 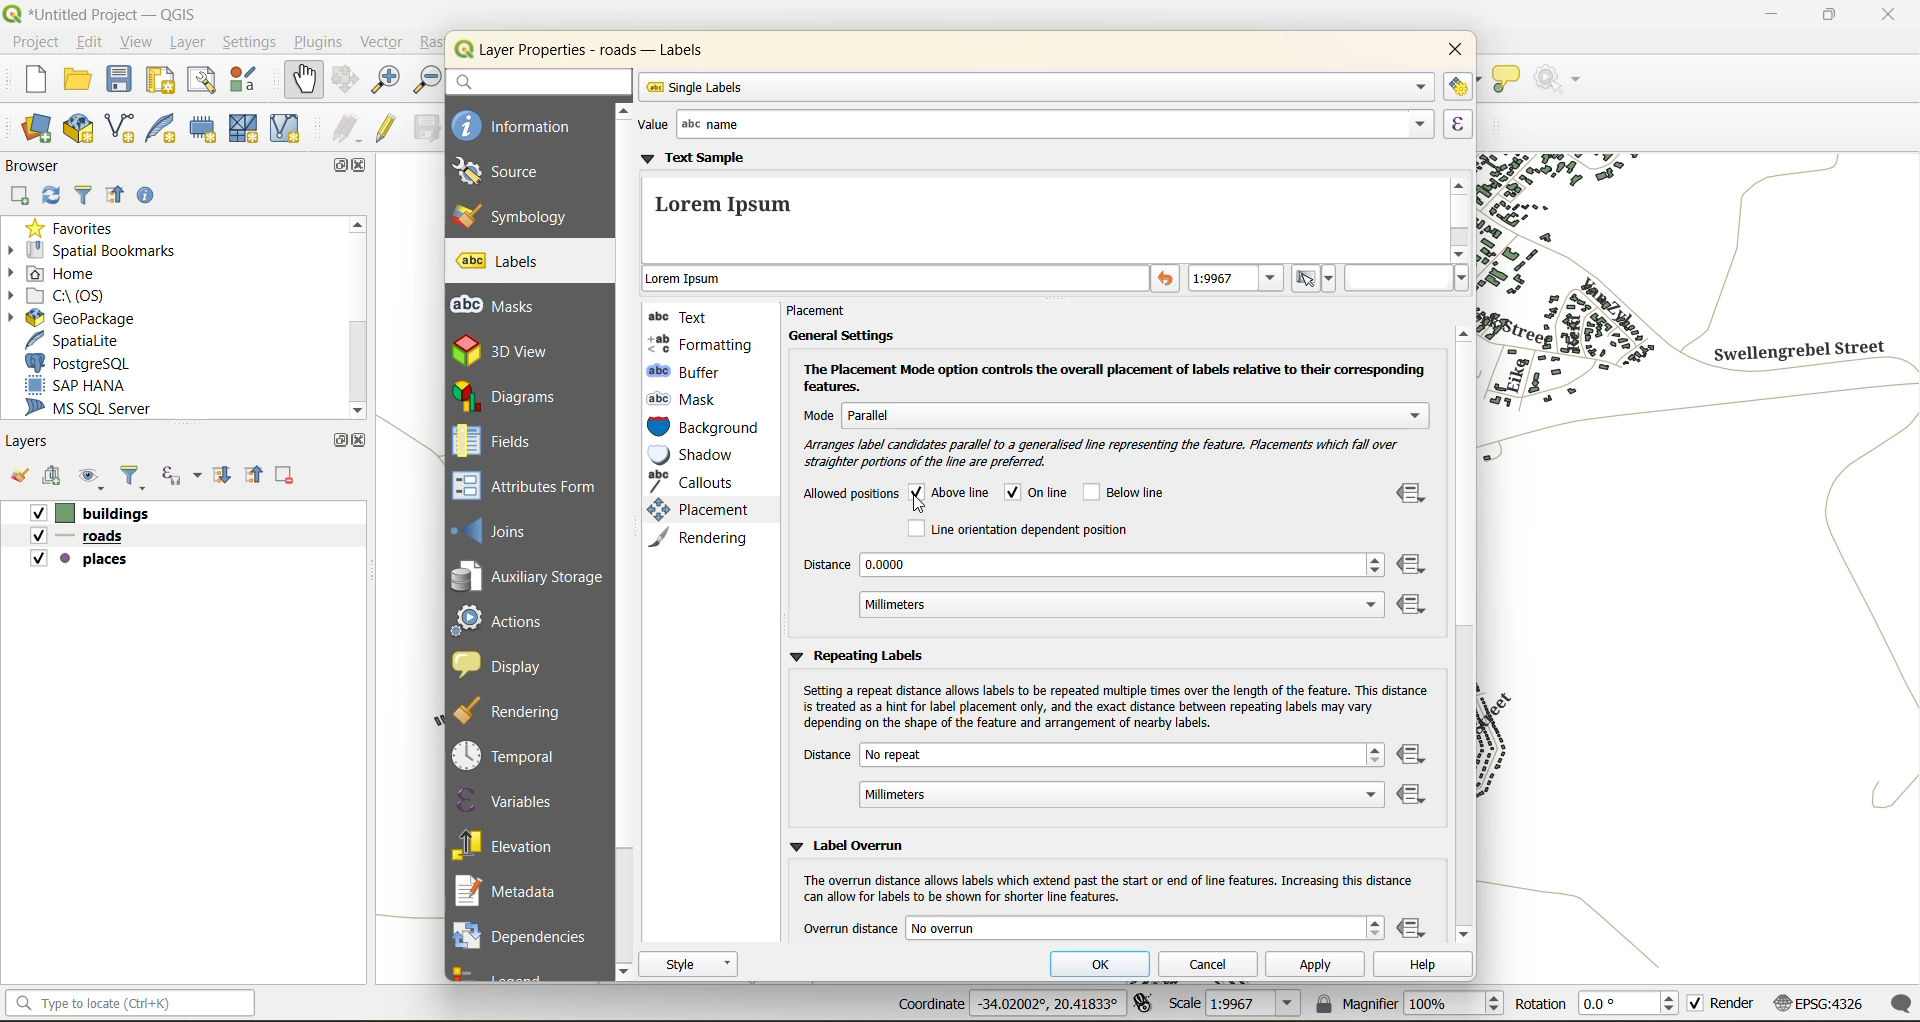 I want to click on close, so click(x=1883, y=17).